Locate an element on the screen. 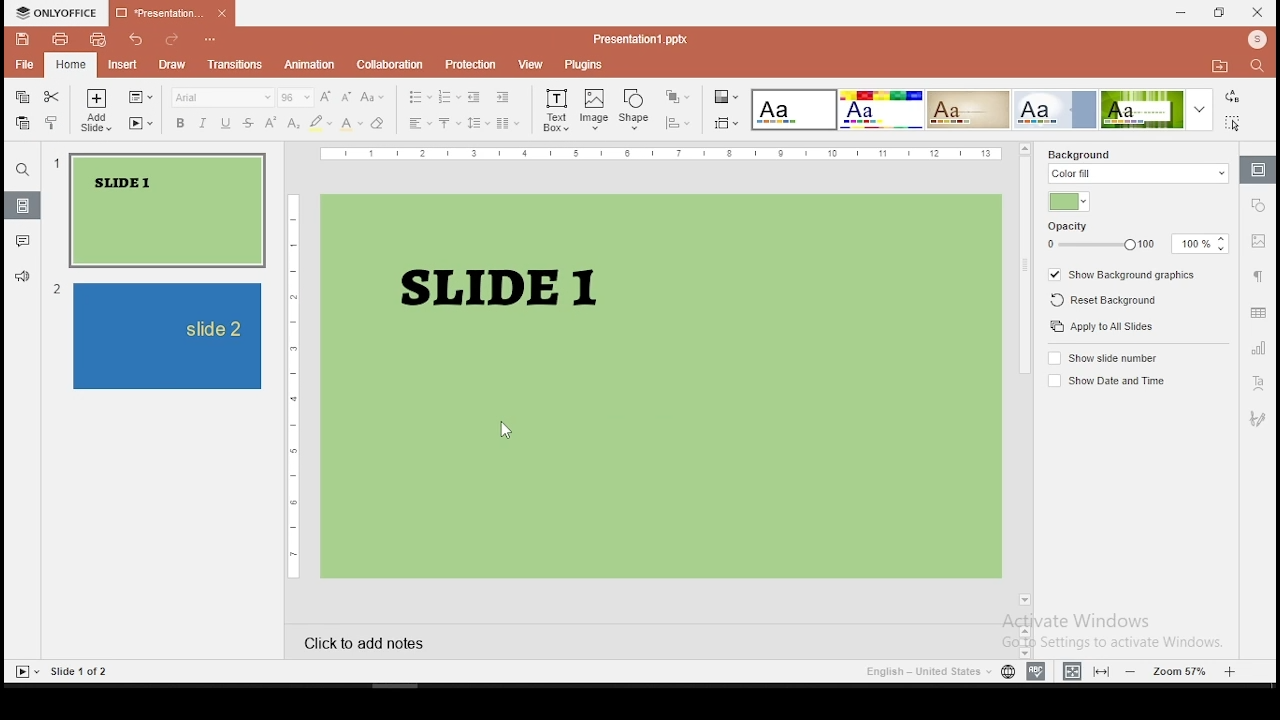  paragraph settings is located at coordinates (1260, 280).